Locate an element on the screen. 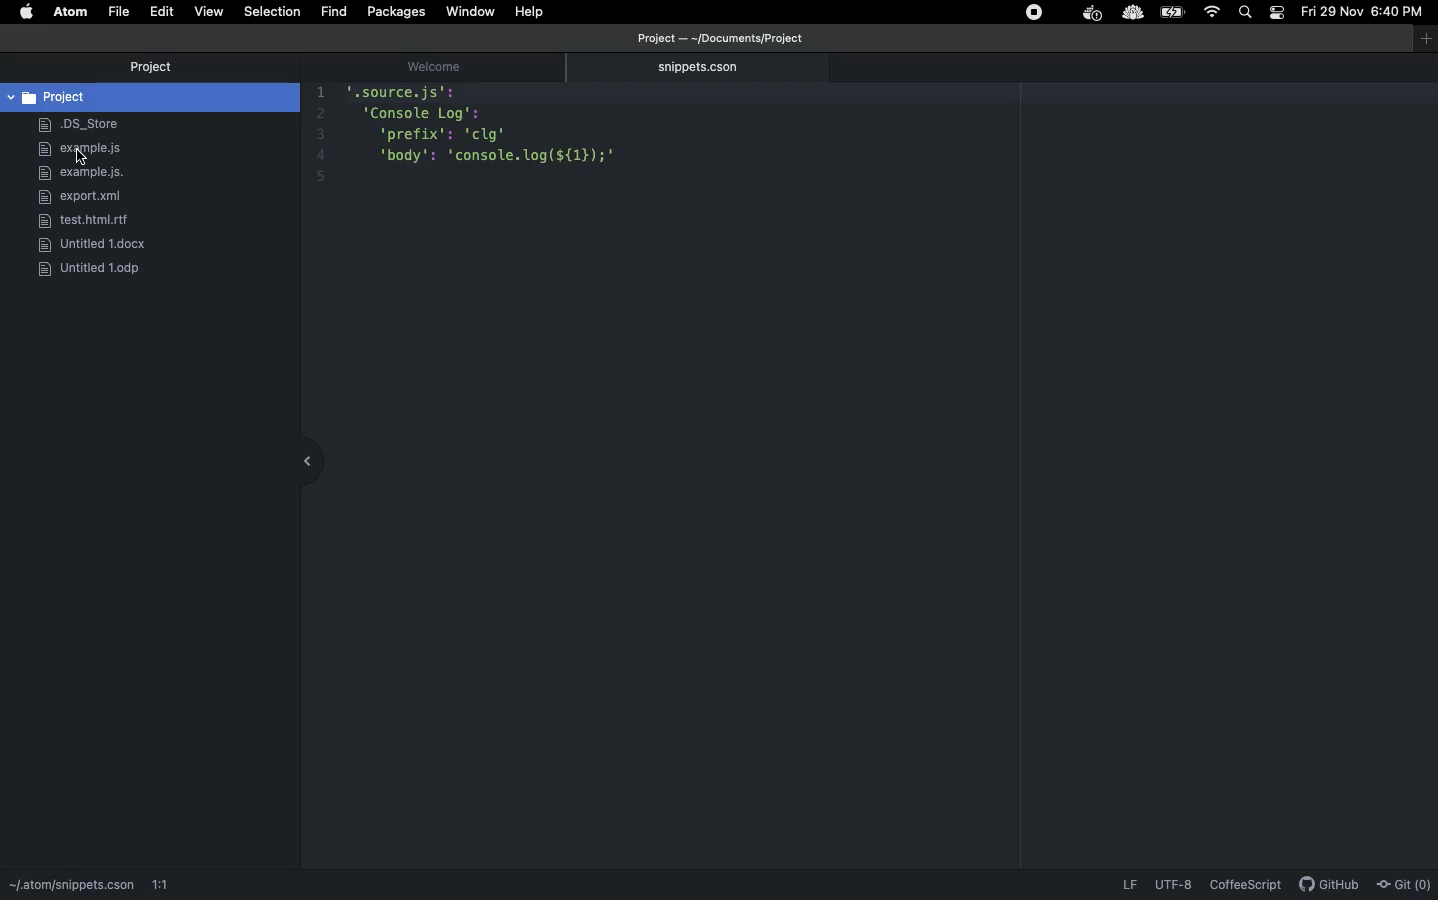  Notification is located at coordinates (1277, 12).